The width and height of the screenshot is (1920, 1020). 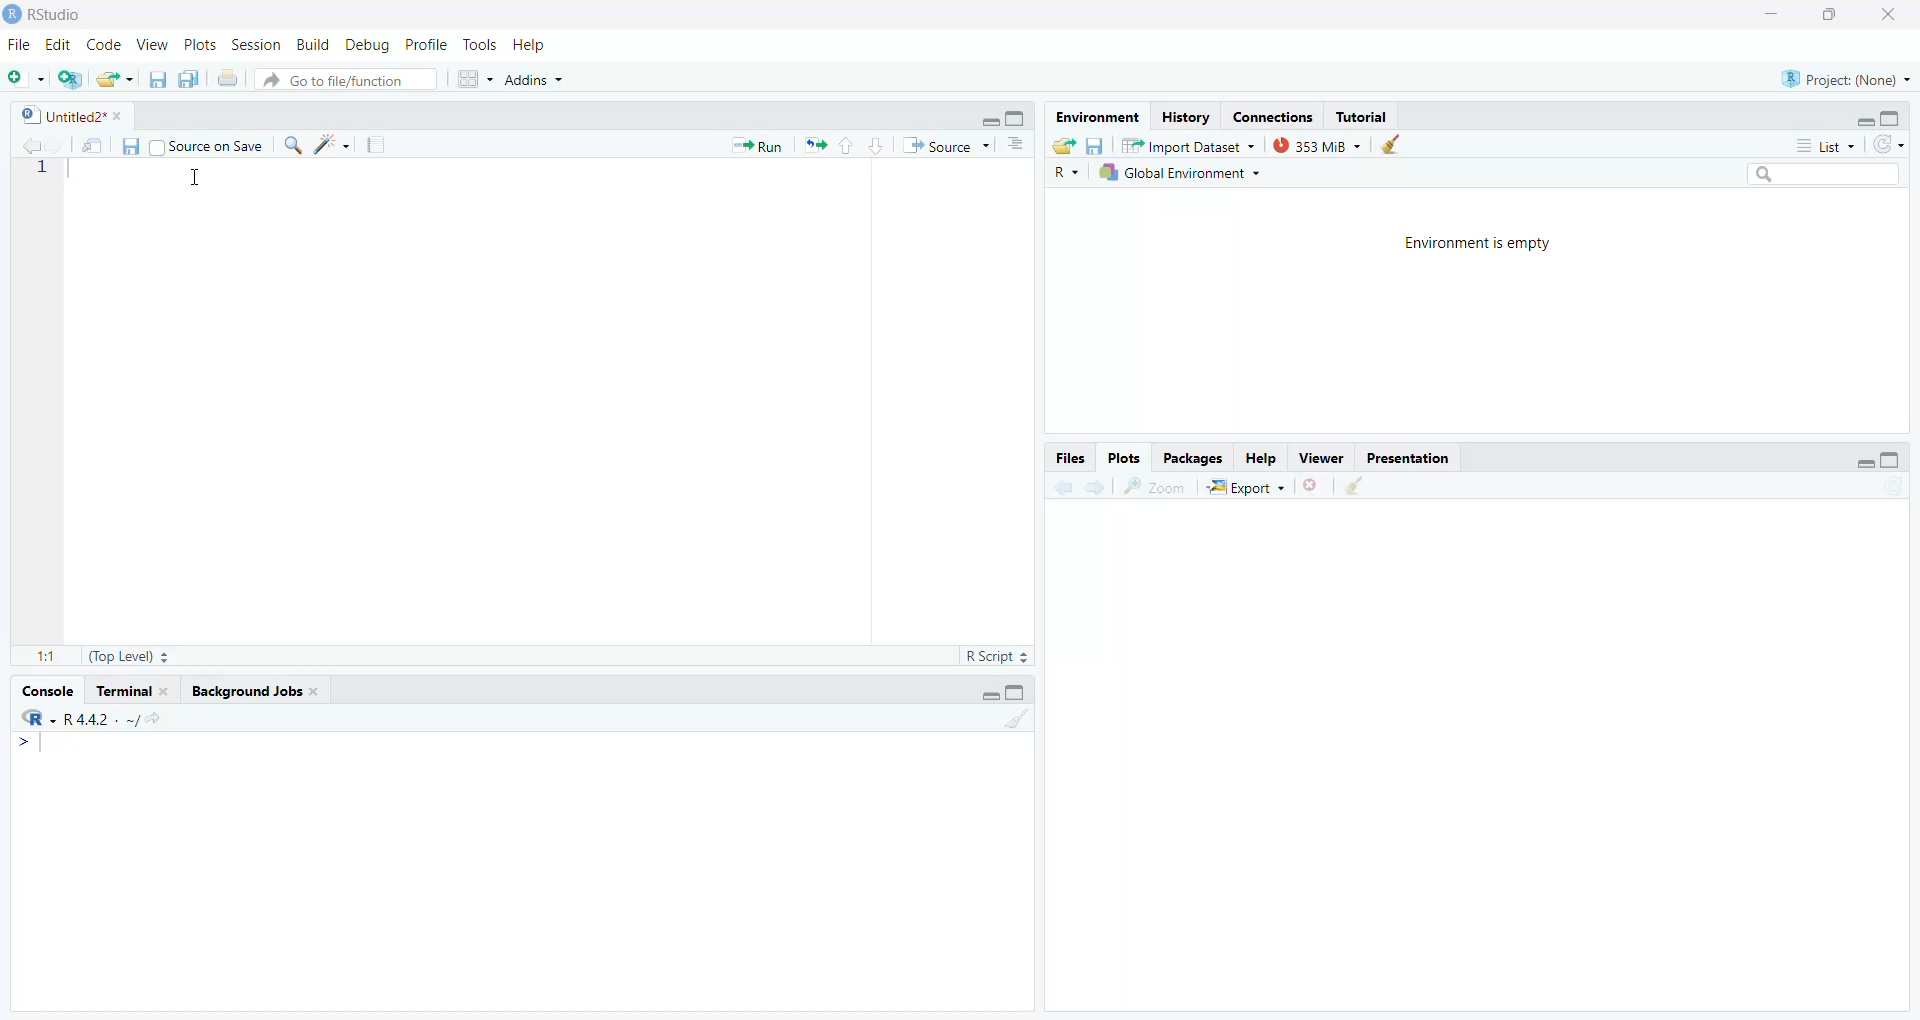 What do you see at coordinates (44, 693) in the screenshot?
I see `Console` at bounding box center [44, 693].